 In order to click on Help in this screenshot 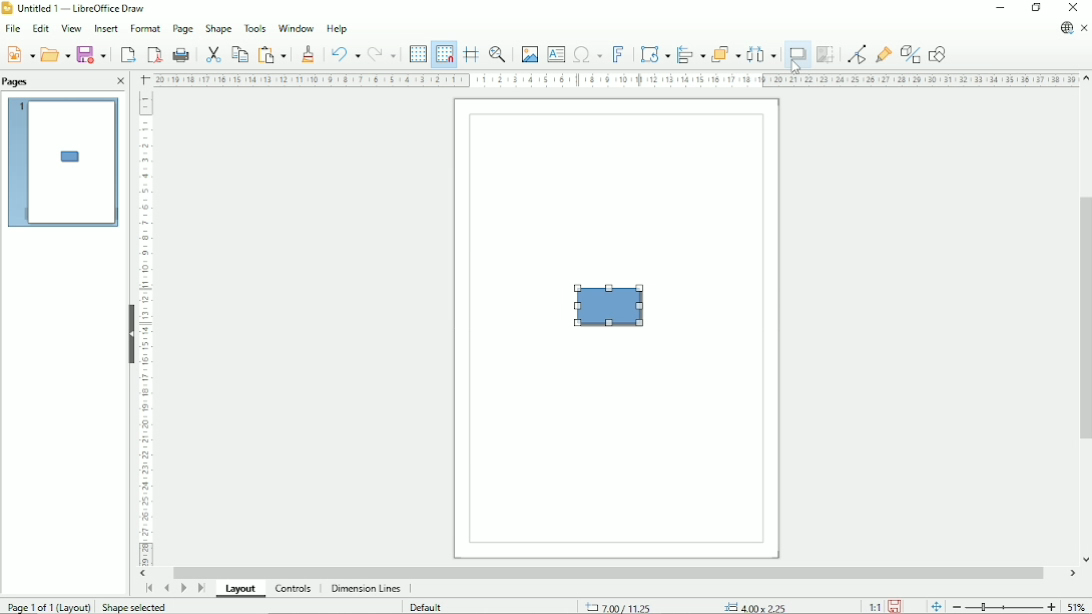, I will do `click(337, 28)`.